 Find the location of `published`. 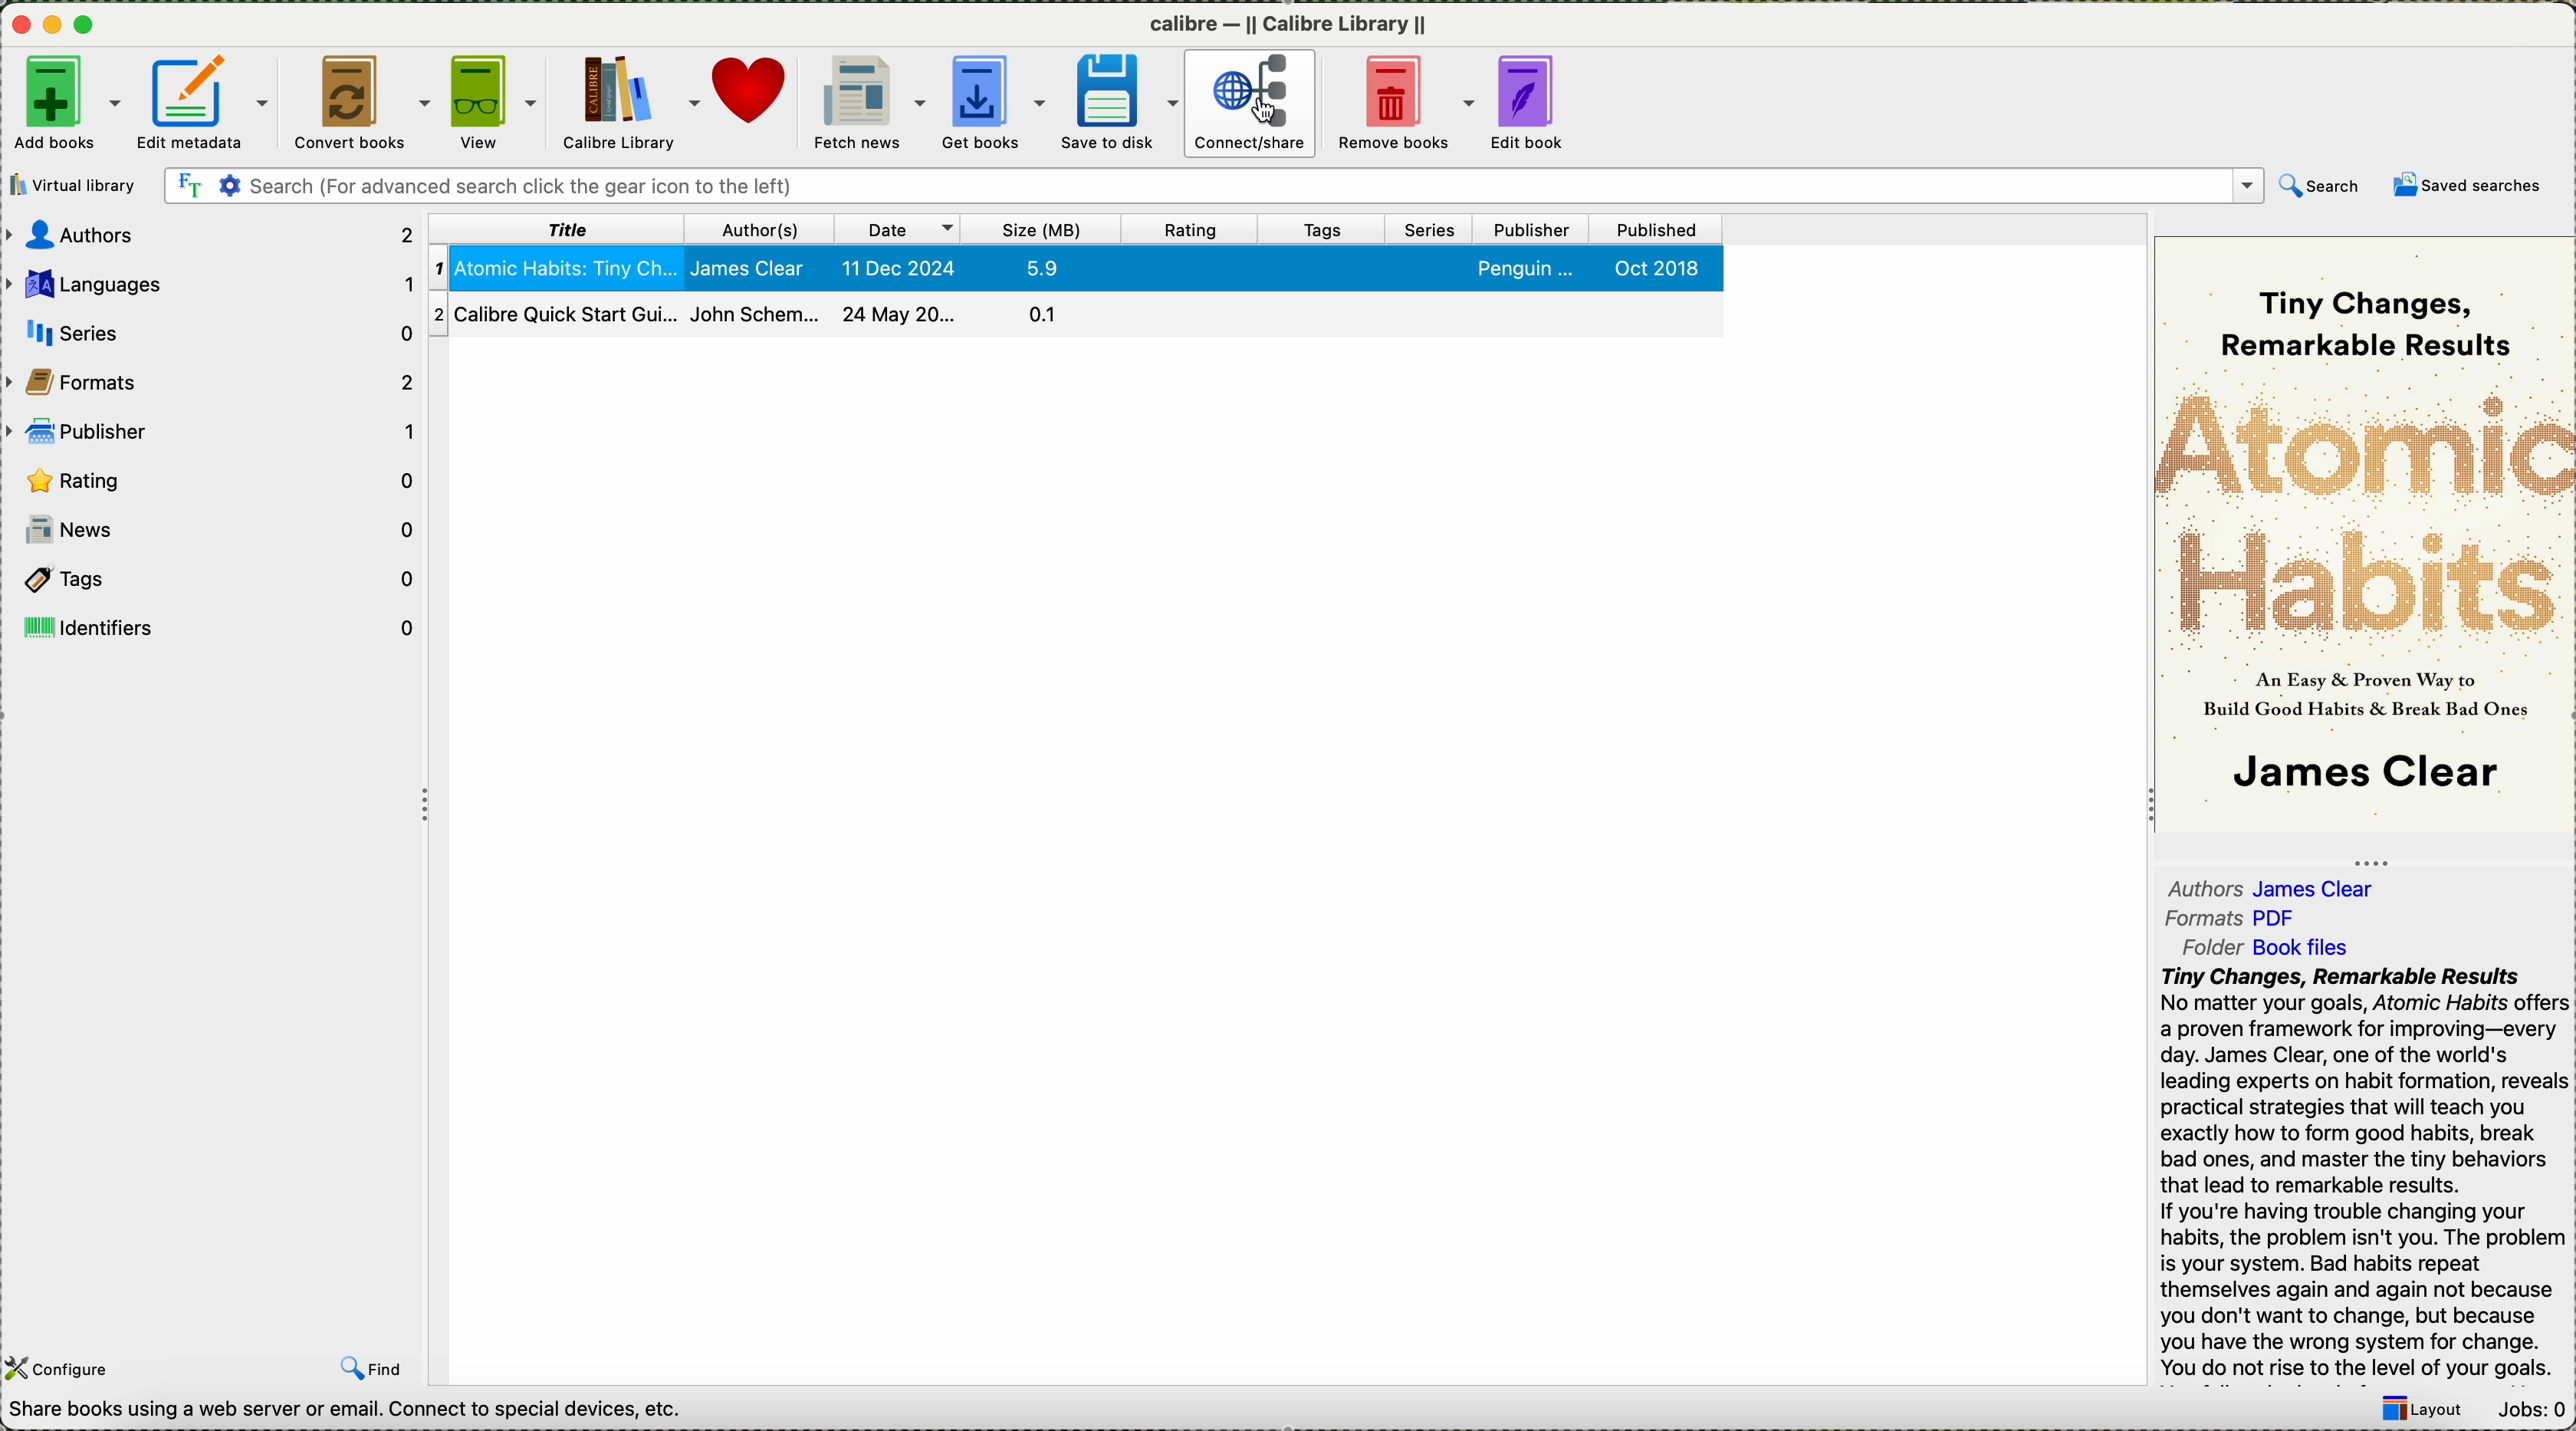

published is located at coordinates (1658, 229).